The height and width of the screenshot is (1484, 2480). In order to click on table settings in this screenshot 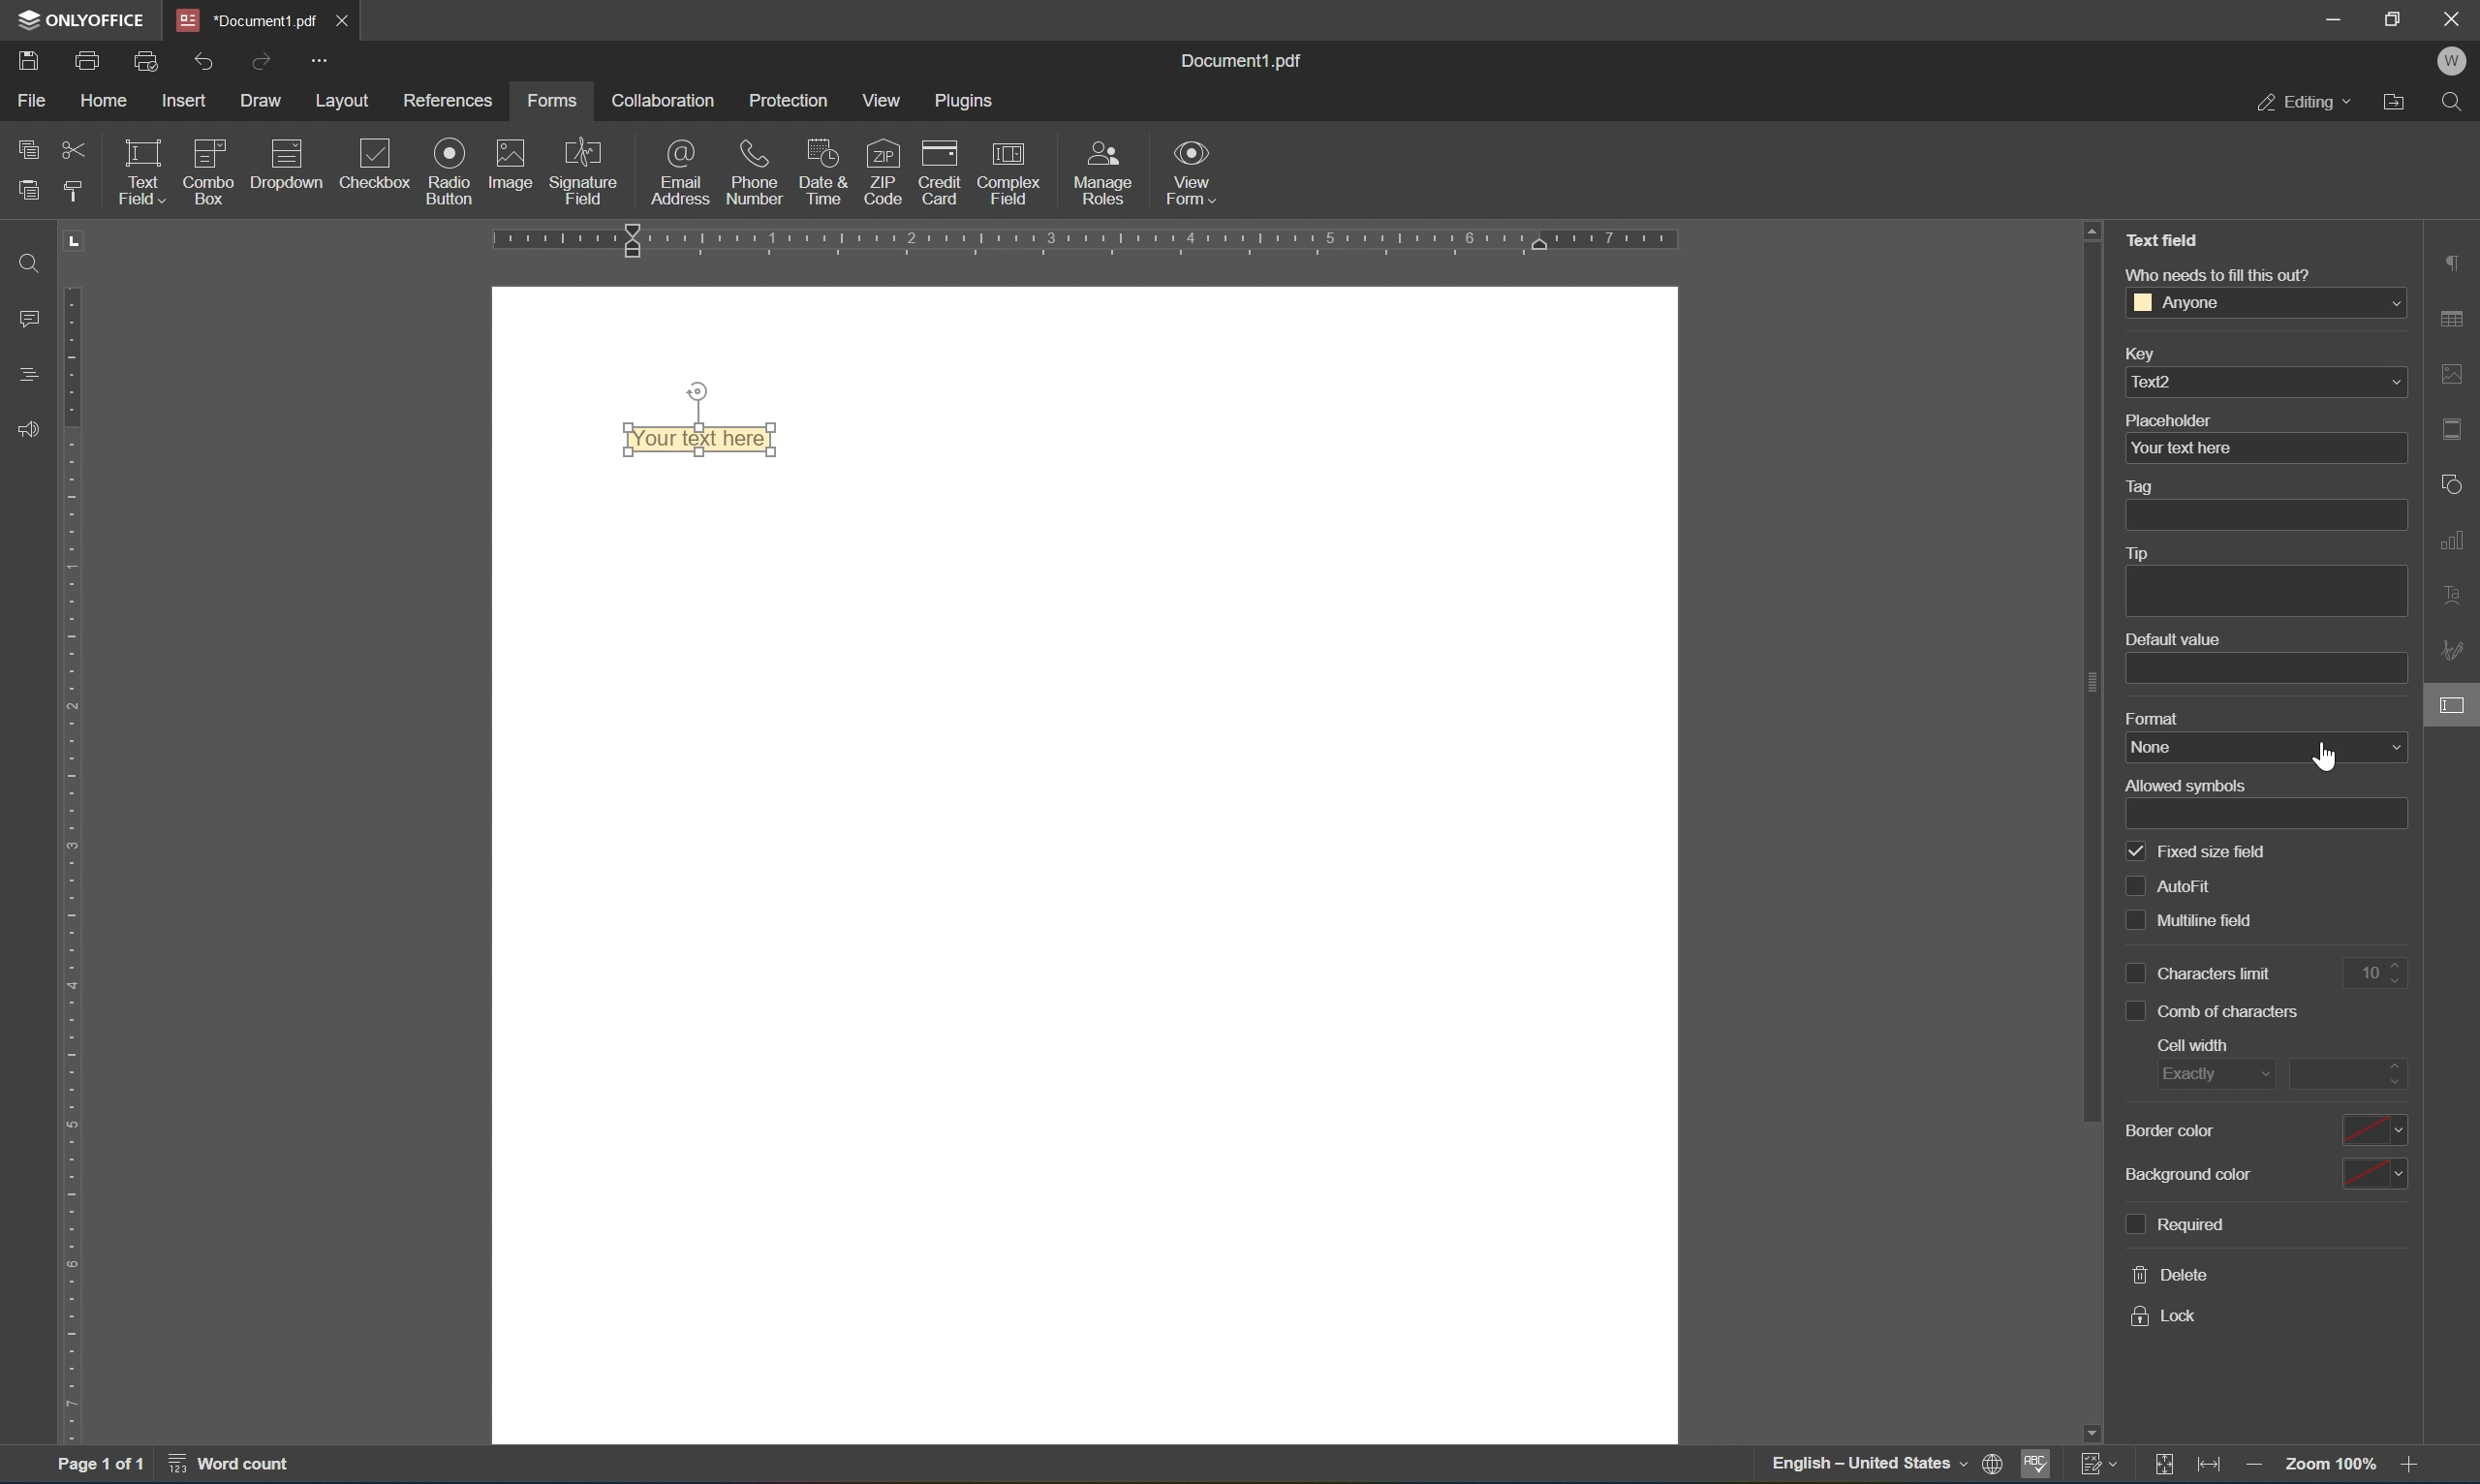, I will do `click(2455, 317)`.